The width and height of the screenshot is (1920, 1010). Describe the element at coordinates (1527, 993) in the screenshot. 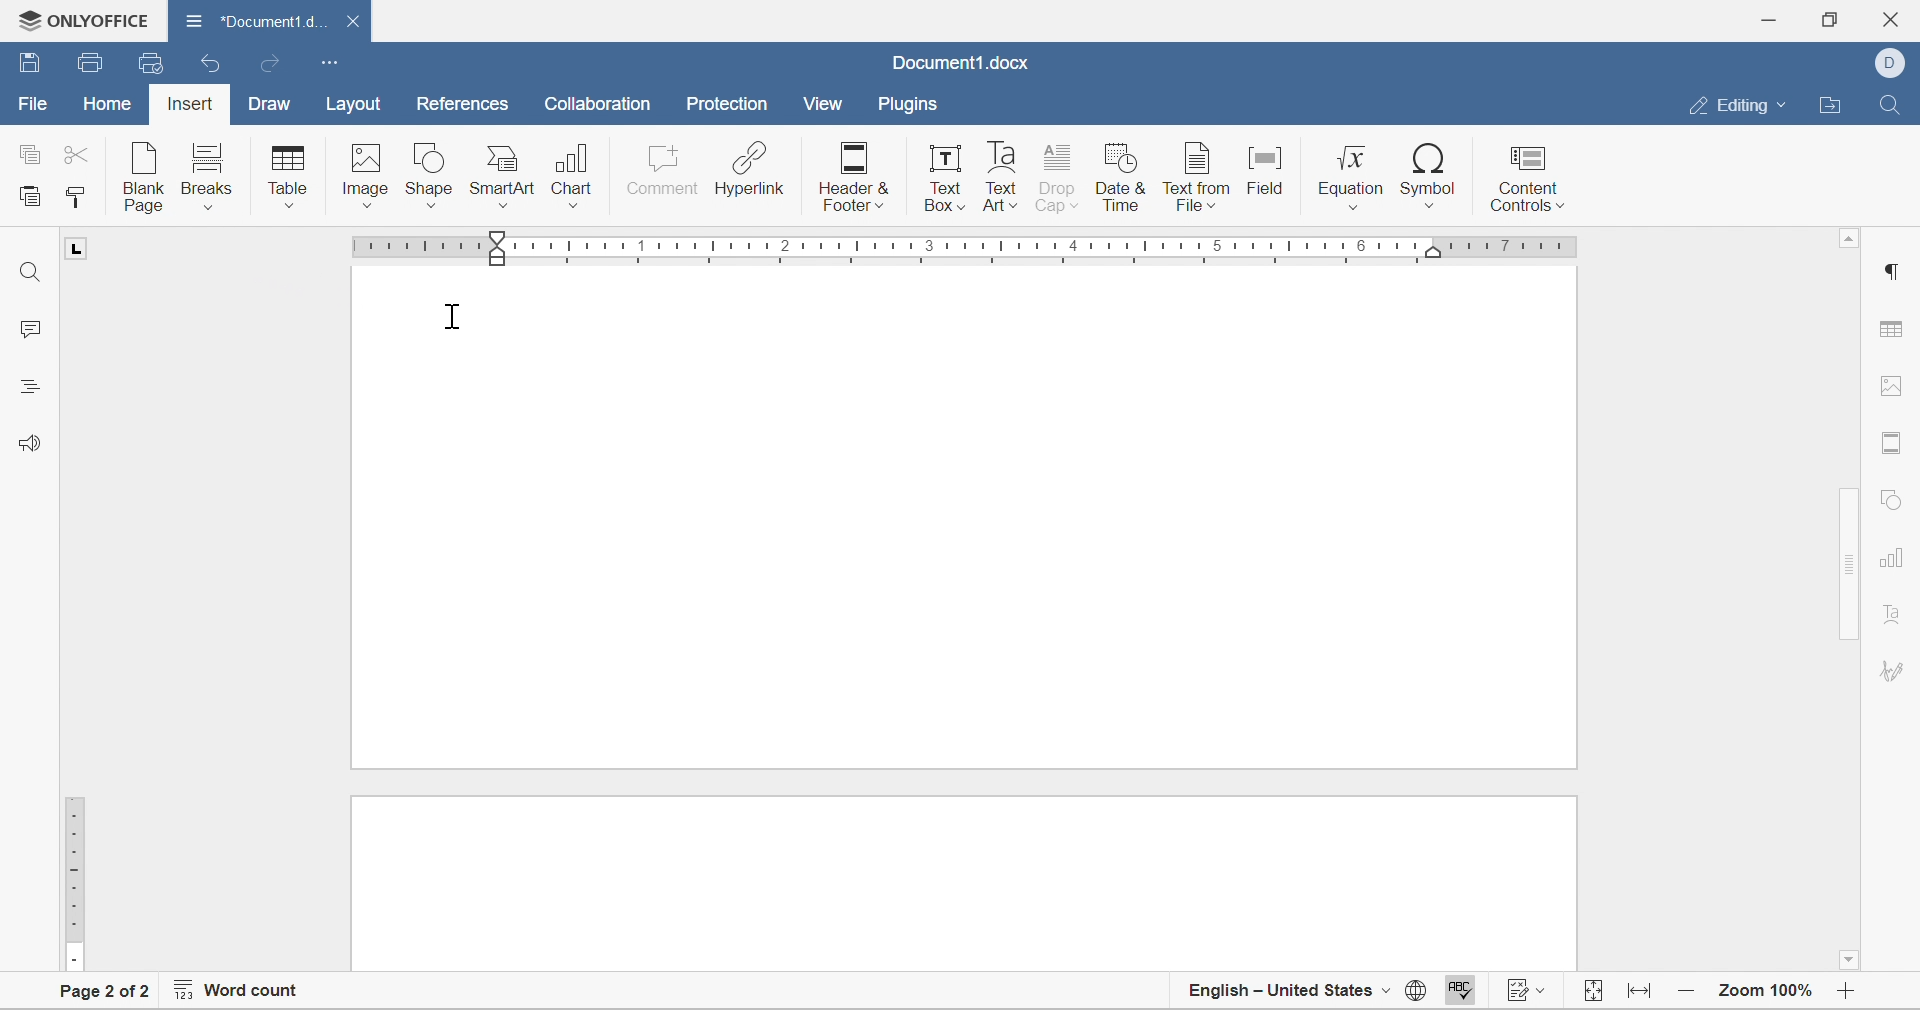

I see `Track changes` at that location.